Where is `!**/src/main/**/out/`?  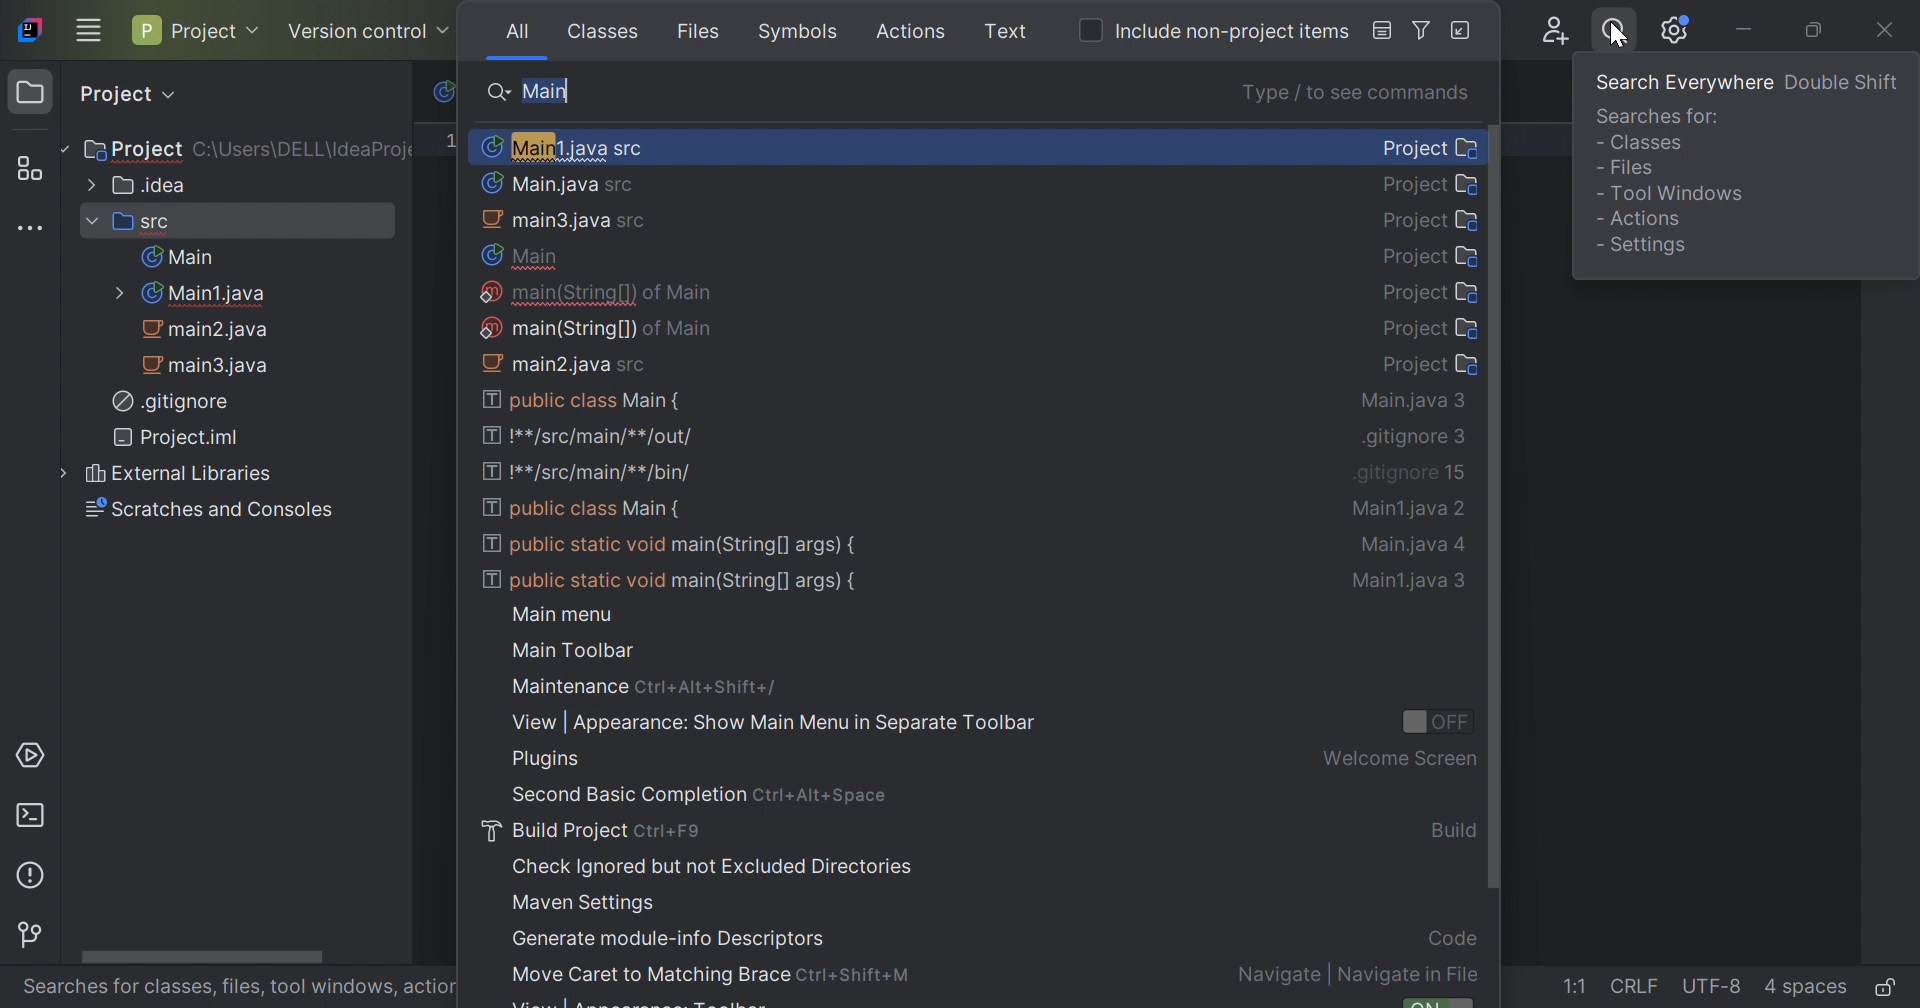
!**/src/main/**/out/ is located at coordinates (591, 438).